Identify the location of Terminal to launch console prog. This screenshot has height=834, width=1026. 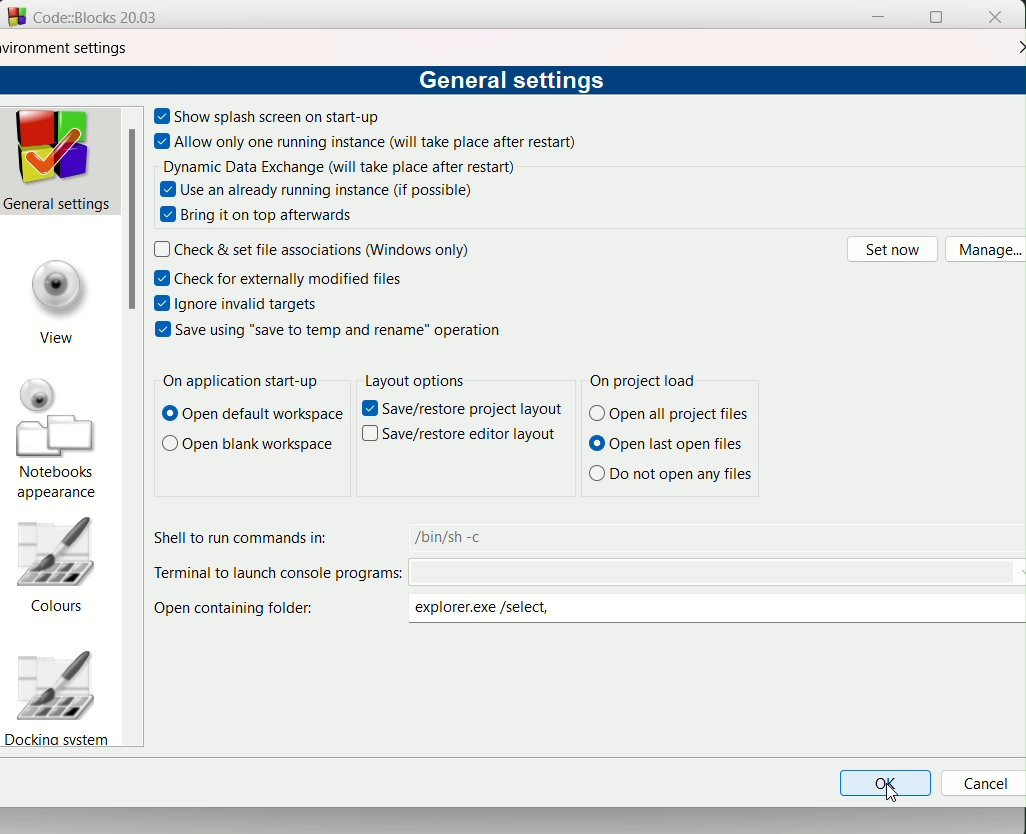
(273, 574).